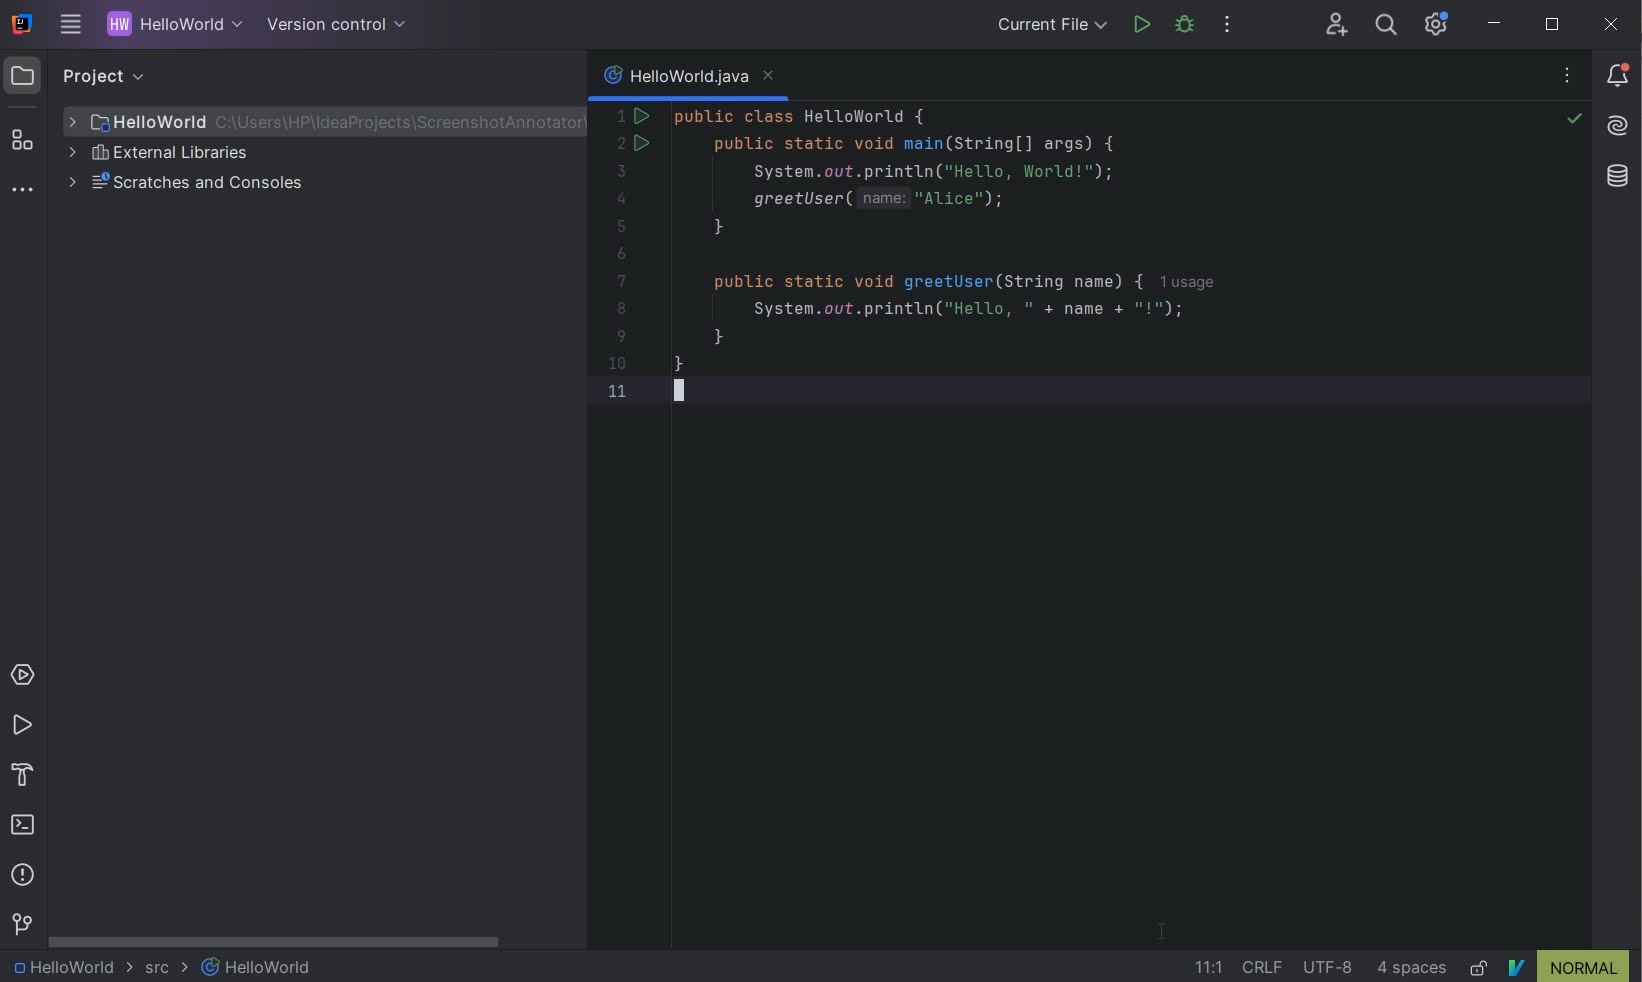 The image size is (1642, 982). I want to click on RUN, so click(1142, 25).